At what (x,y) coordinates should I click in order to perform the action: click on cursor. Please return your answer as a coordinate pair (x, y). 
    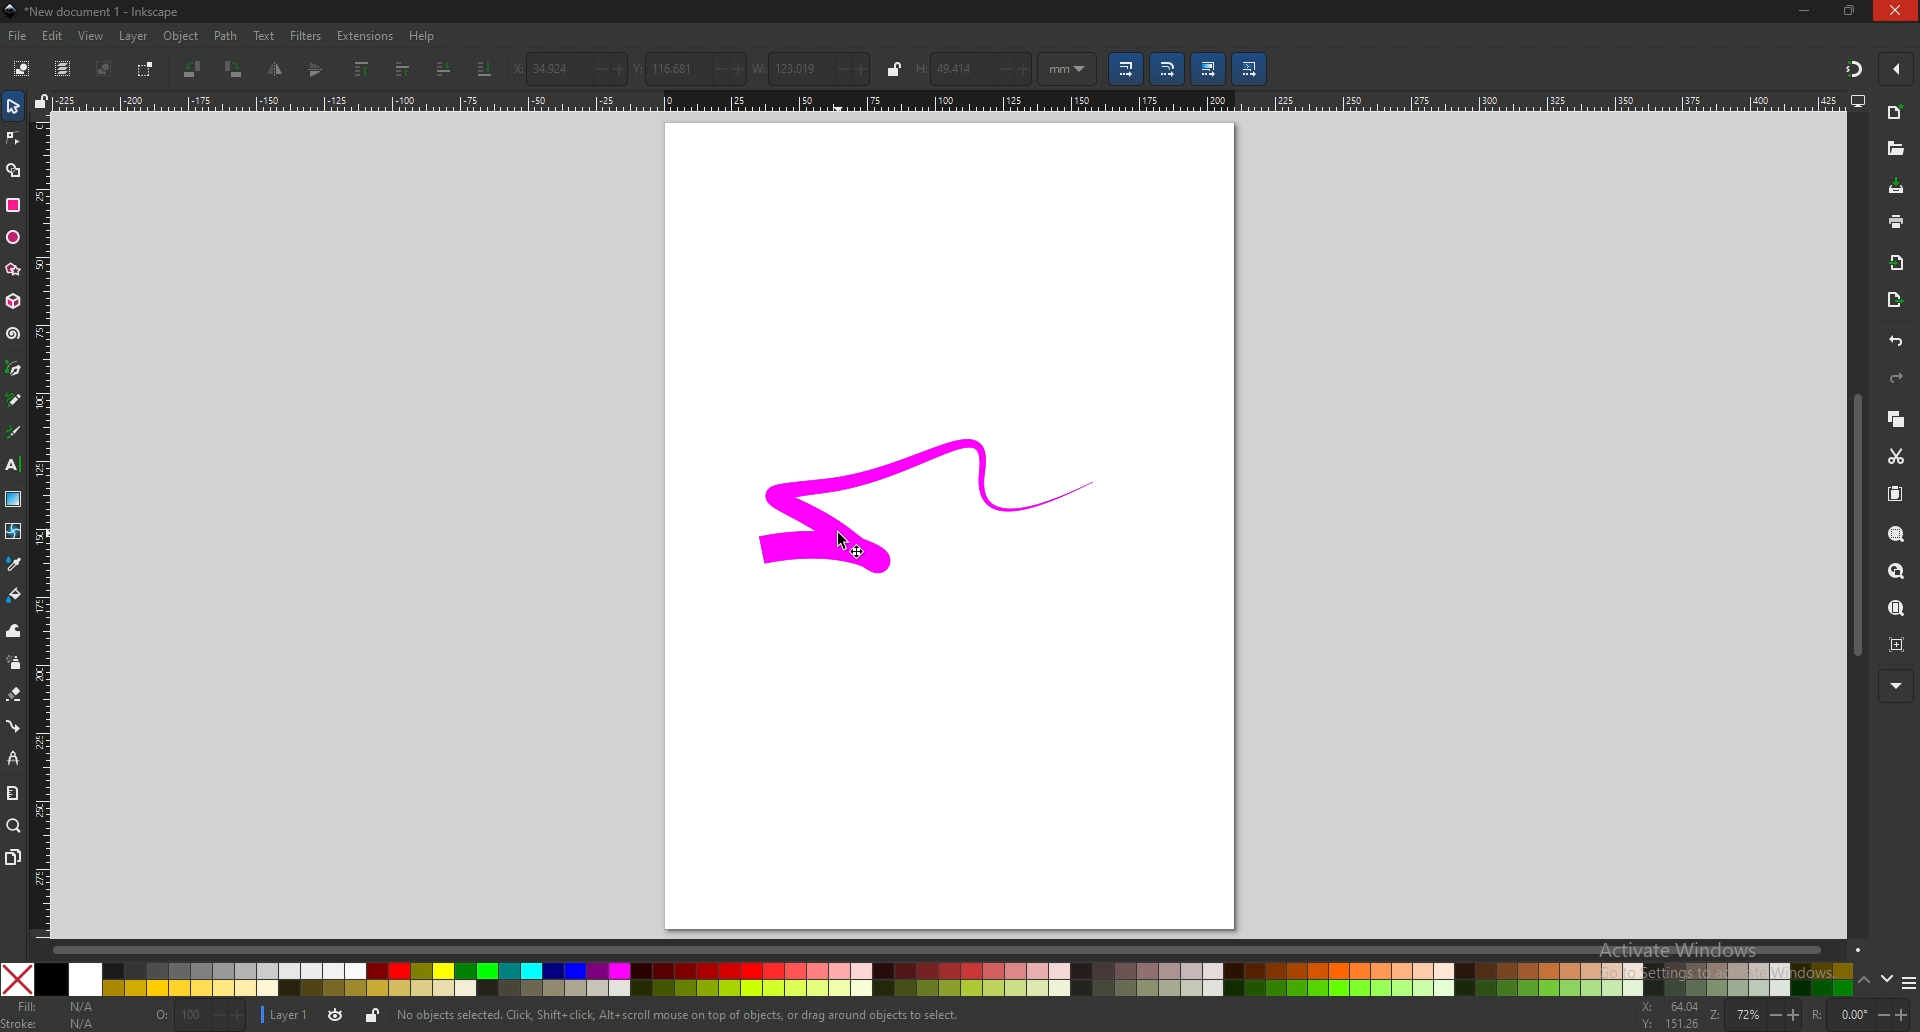
    Looking at the image, I should click on (843, 540).